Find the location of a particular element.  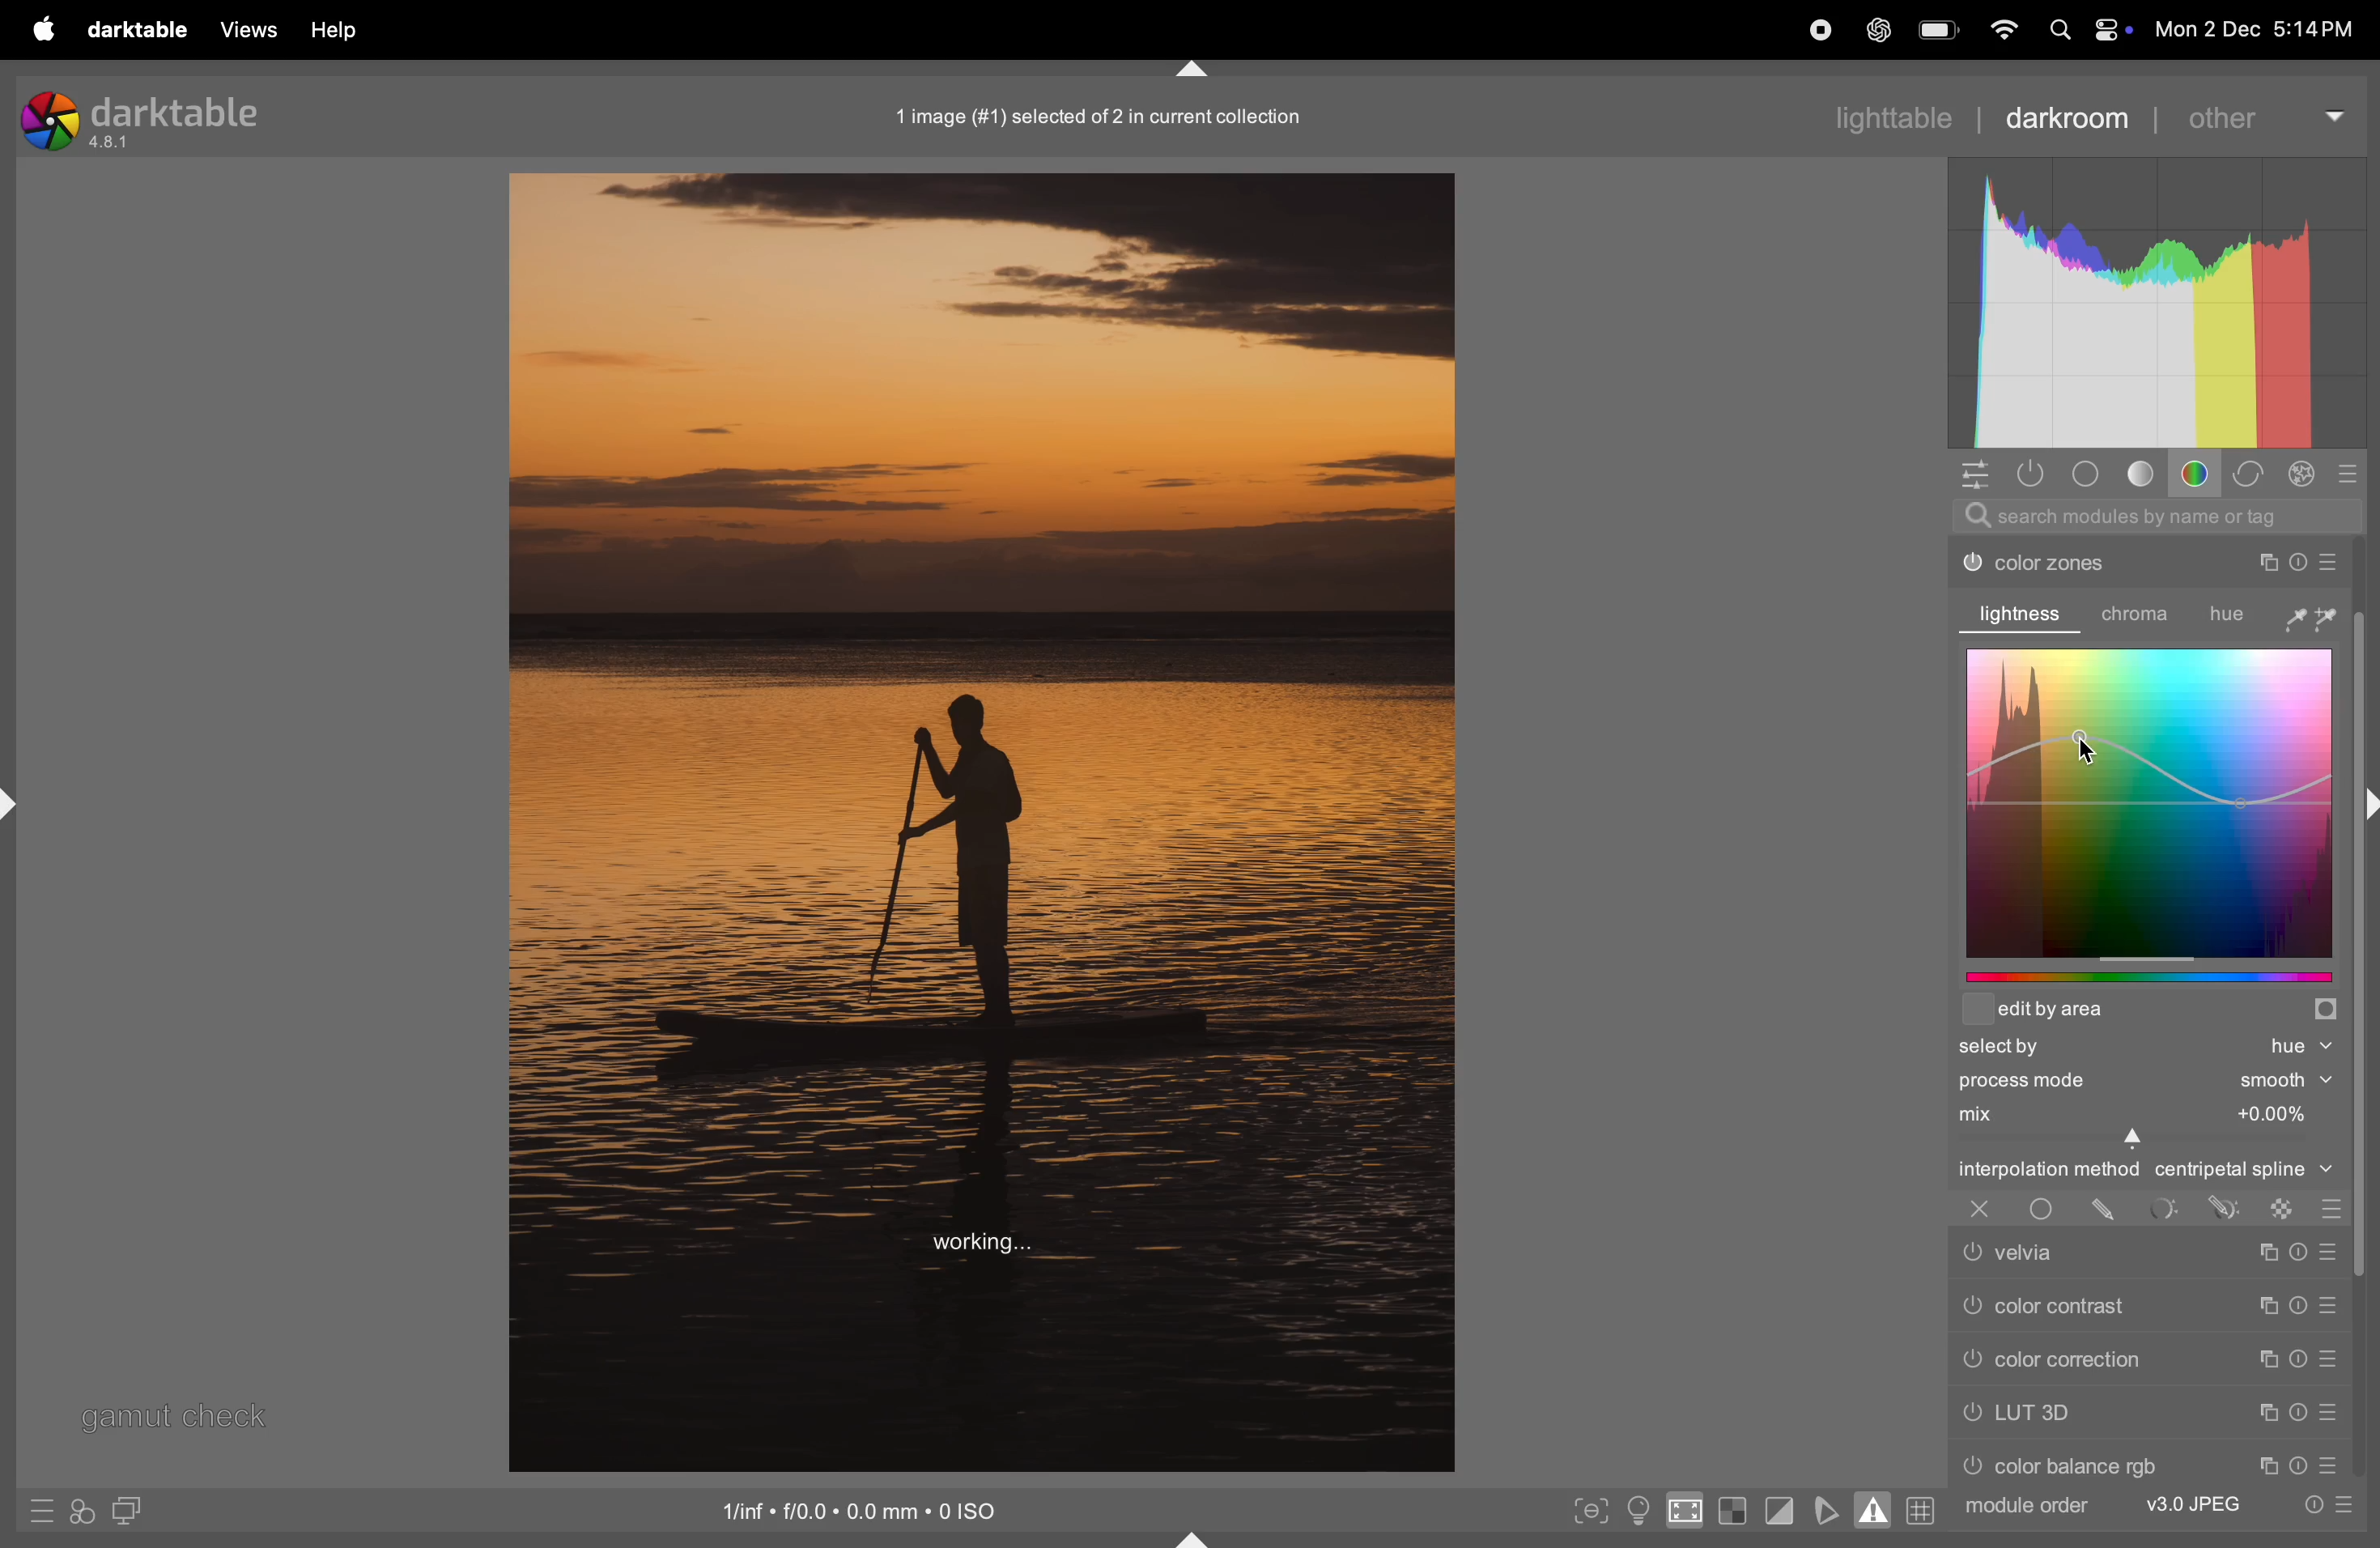

darktable is located at coordinates (145, 34).